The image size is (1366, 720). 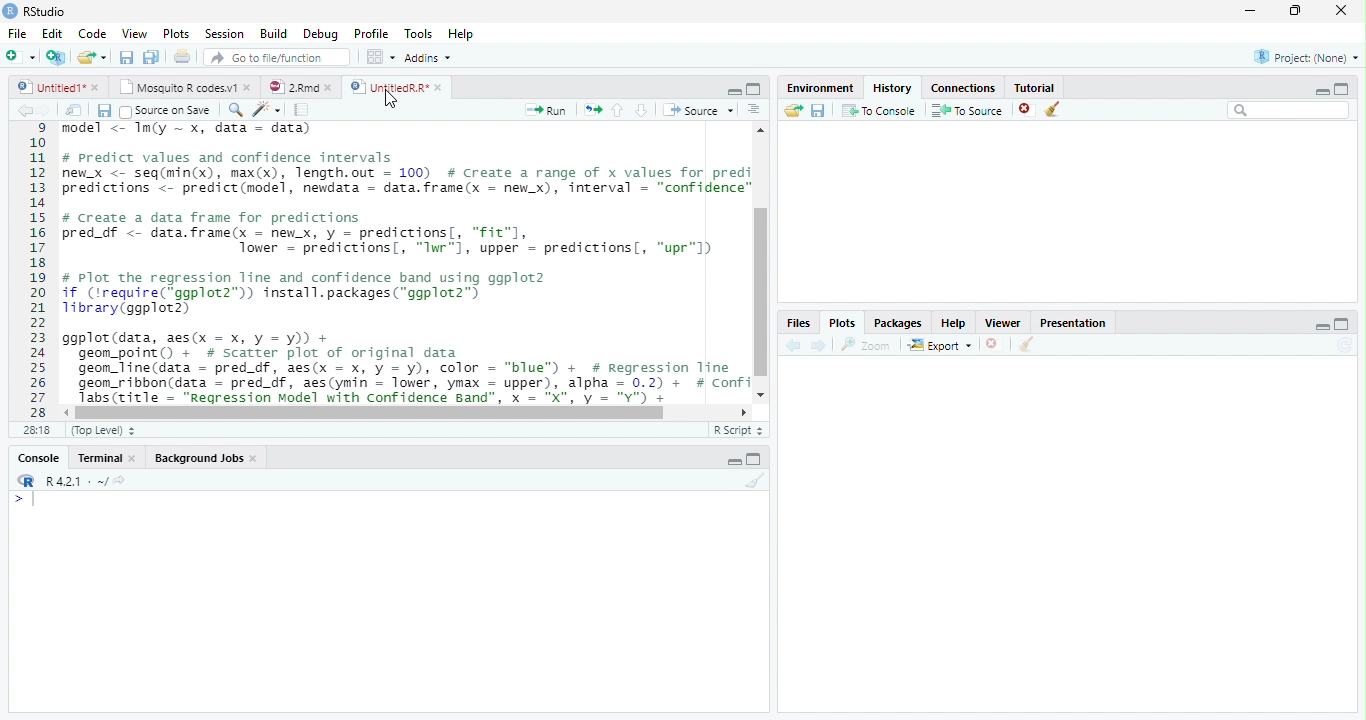 I want to click on Terminal, so click(x=108, y=455).